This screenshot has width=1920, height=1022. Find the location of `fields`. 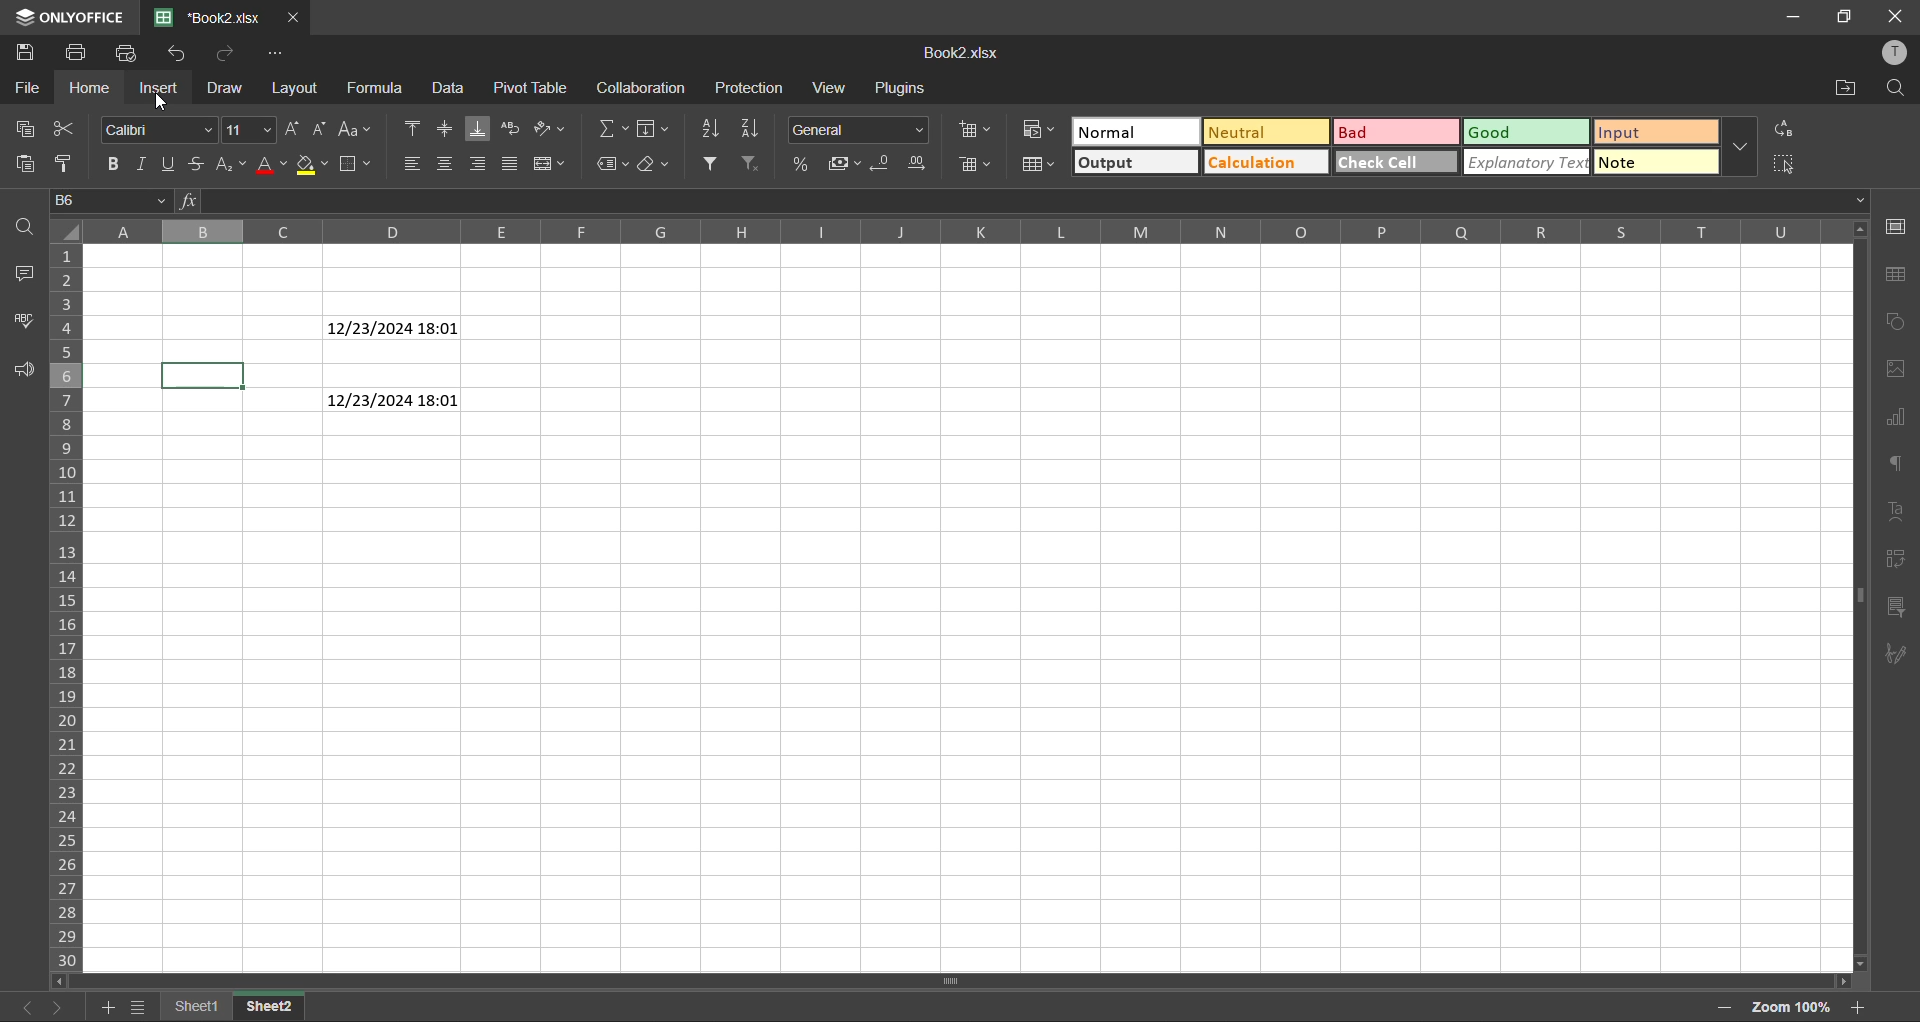

fields is located at coordinates (654, 131).